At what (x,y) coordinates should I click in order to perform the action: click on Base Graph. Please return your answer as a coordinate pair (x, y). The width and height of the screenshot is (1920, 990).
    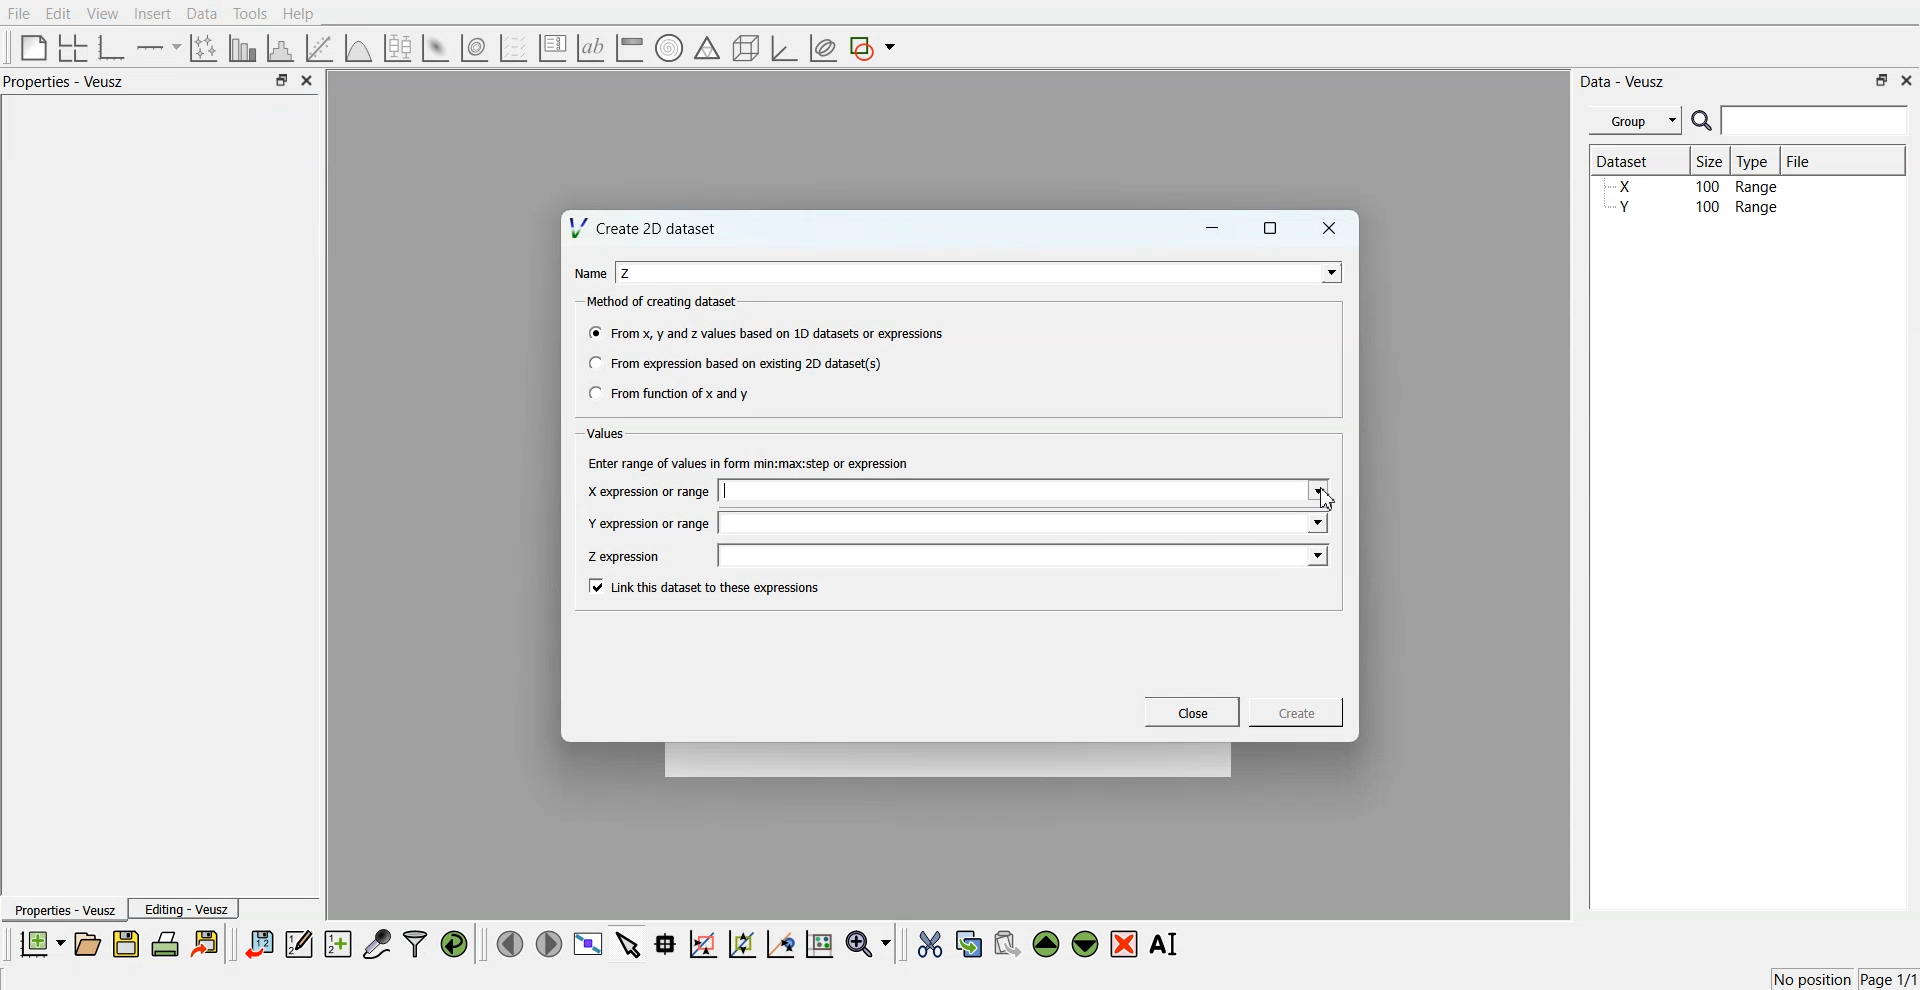
    Looking at the image, I should click on (112, 48).